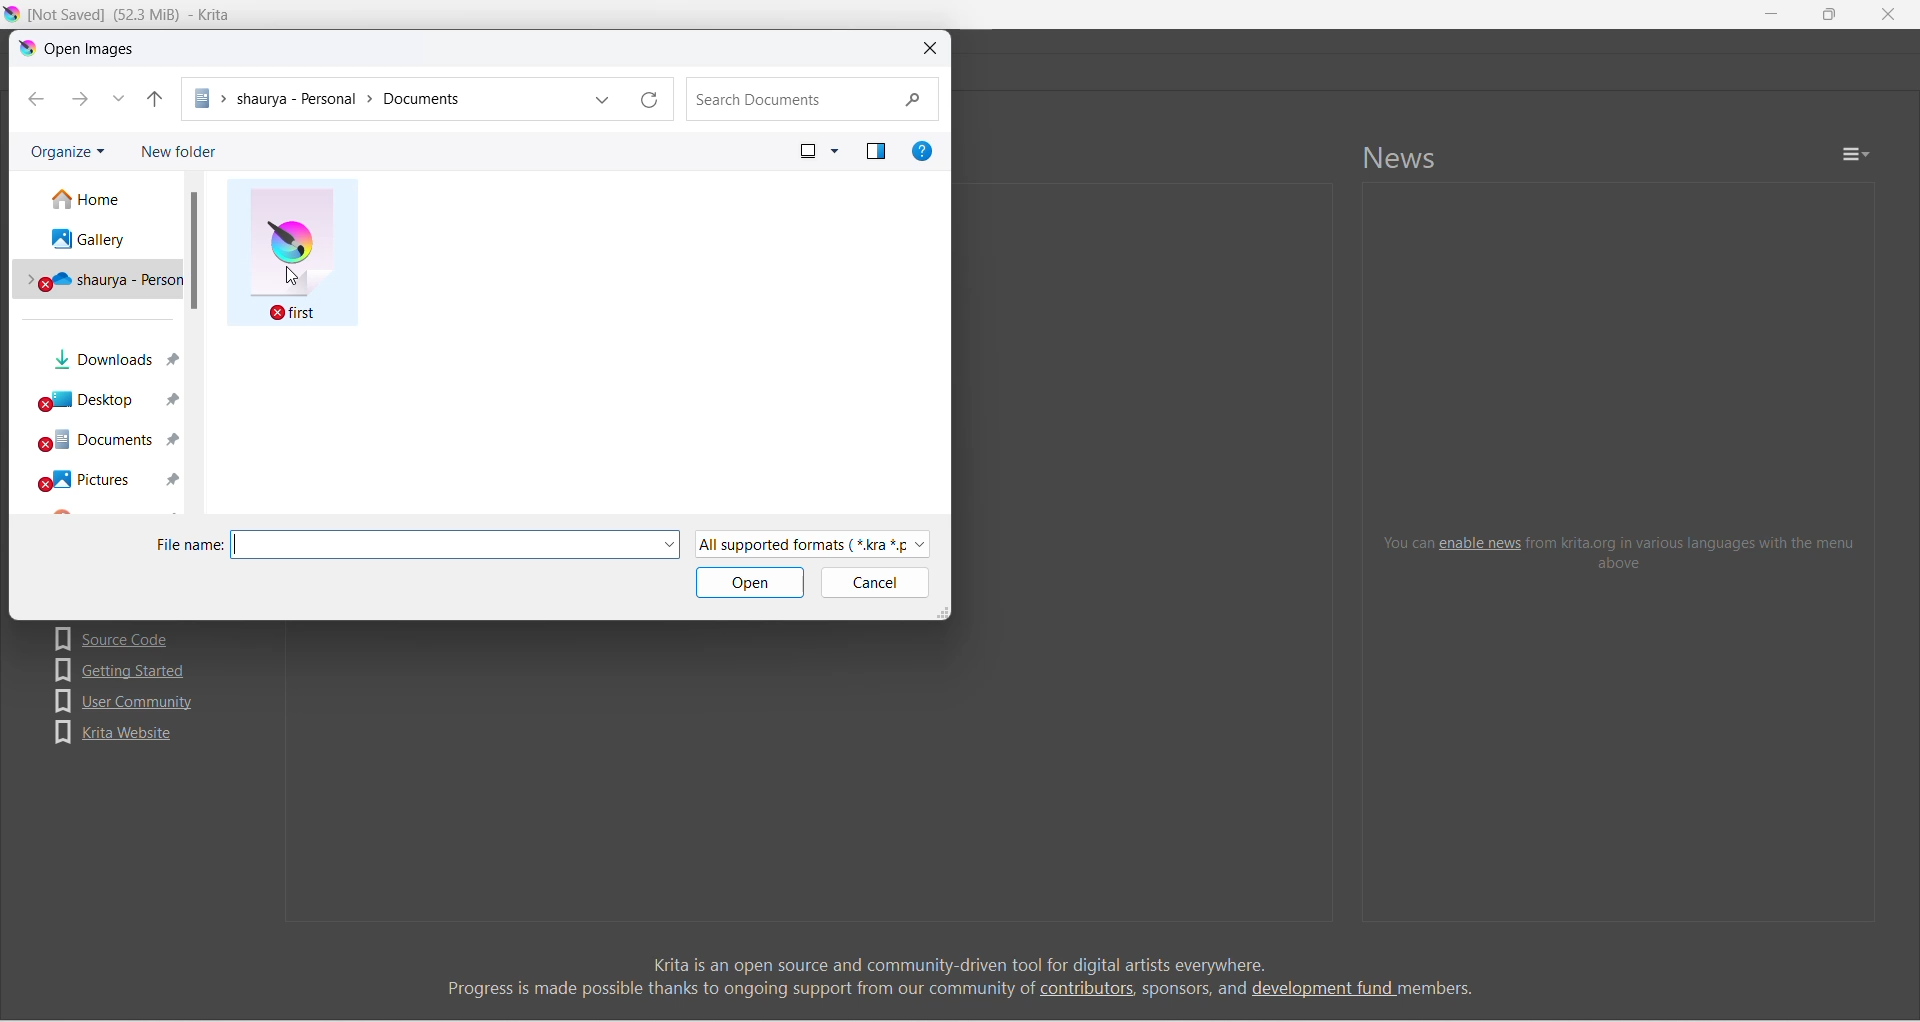  What do you see at coordinates (931, 48) in the screenshot?
I see `close` at bounding box center [931, 48].